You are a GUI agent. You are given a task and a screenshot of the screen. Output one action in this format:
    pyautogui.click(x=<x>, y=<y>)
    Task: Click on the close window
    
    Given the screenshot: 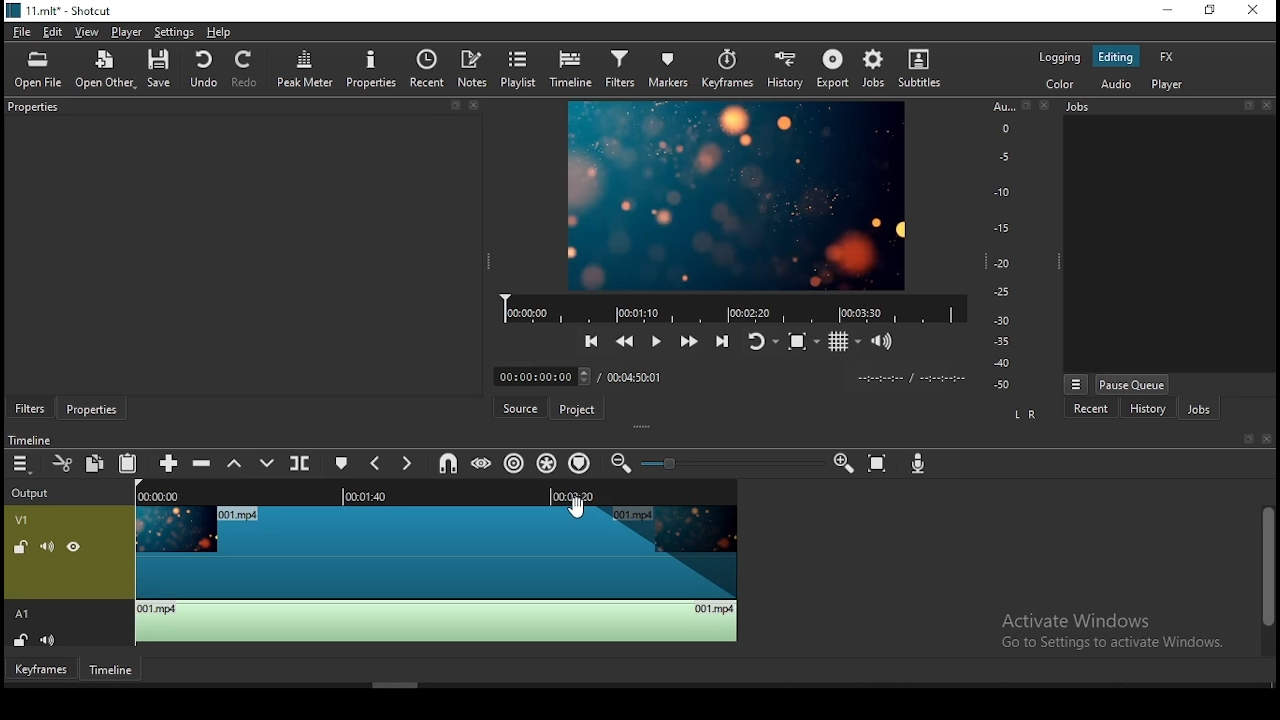 What is the action you would take?
    pyautogui.click(x=1251, y=11)
    